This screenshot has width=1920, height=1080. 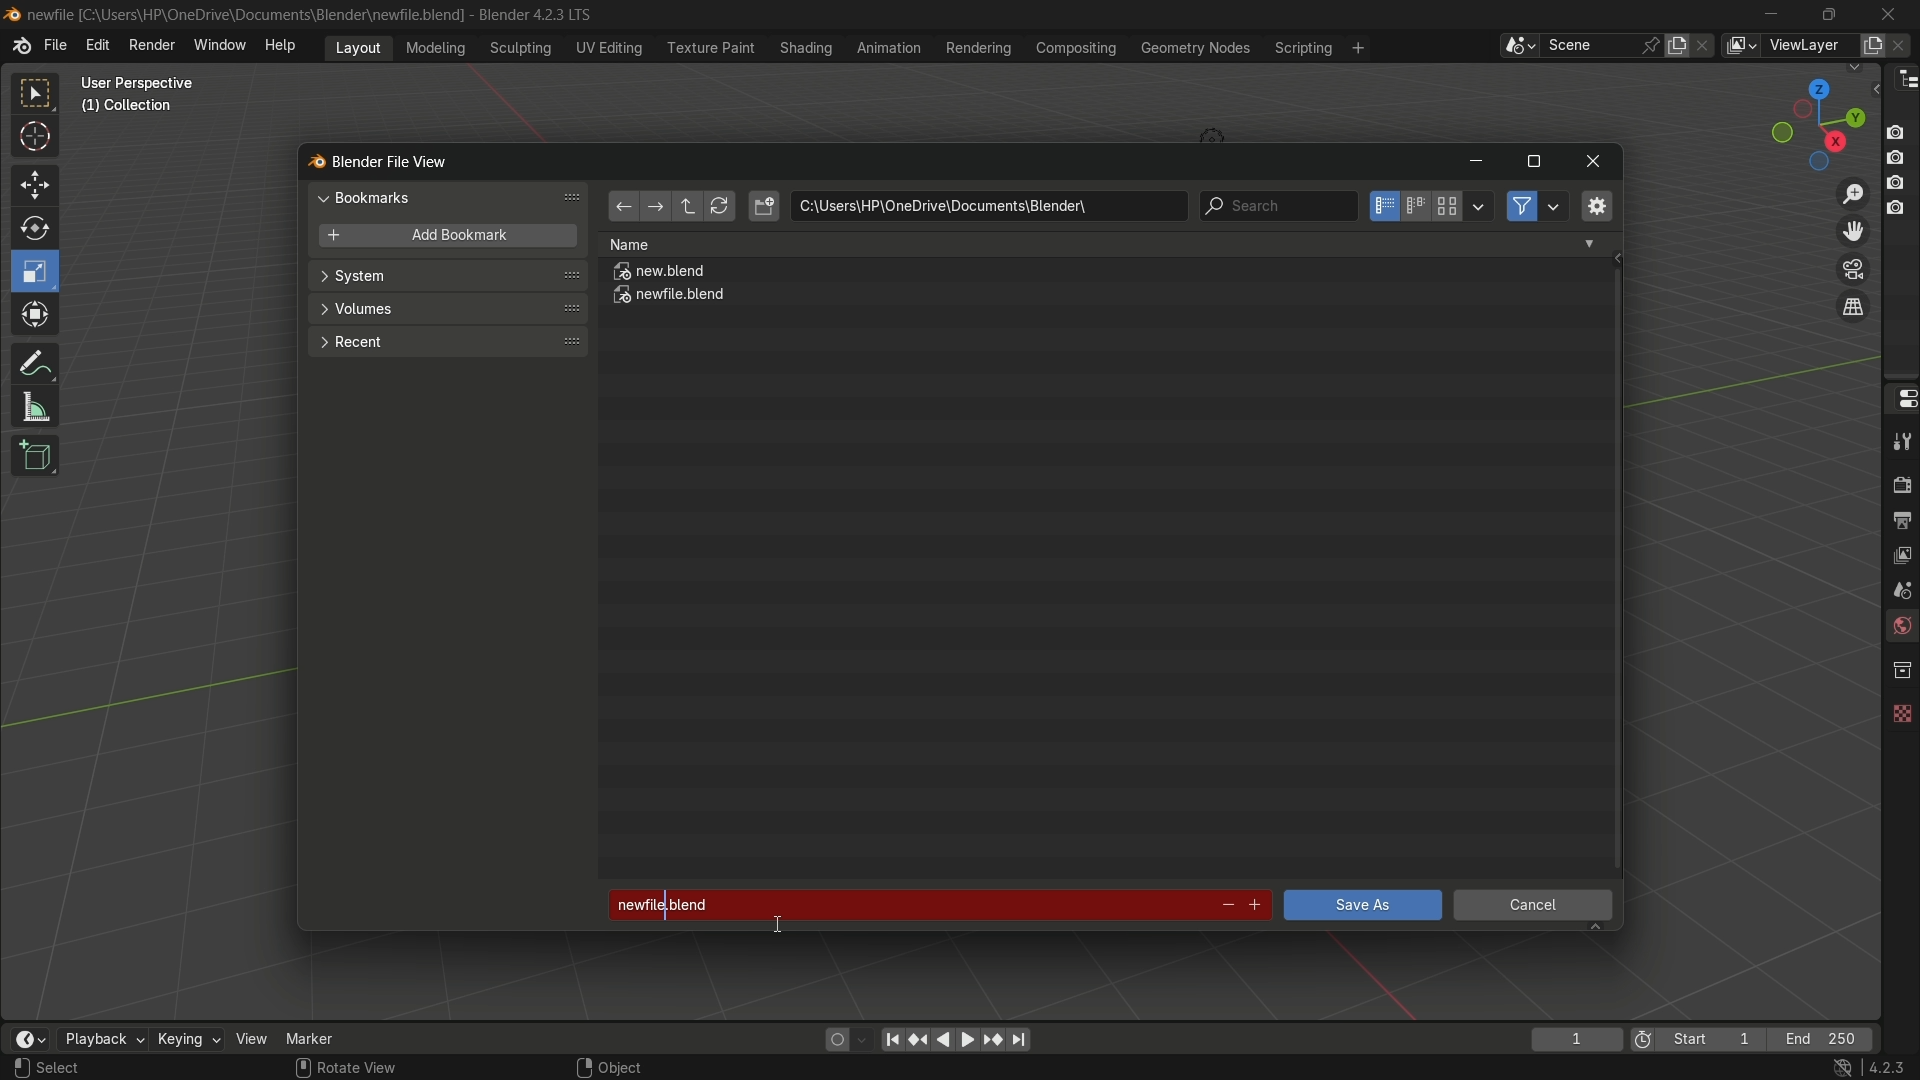 I want to click on rendering menu, so click(x=981, y=48).